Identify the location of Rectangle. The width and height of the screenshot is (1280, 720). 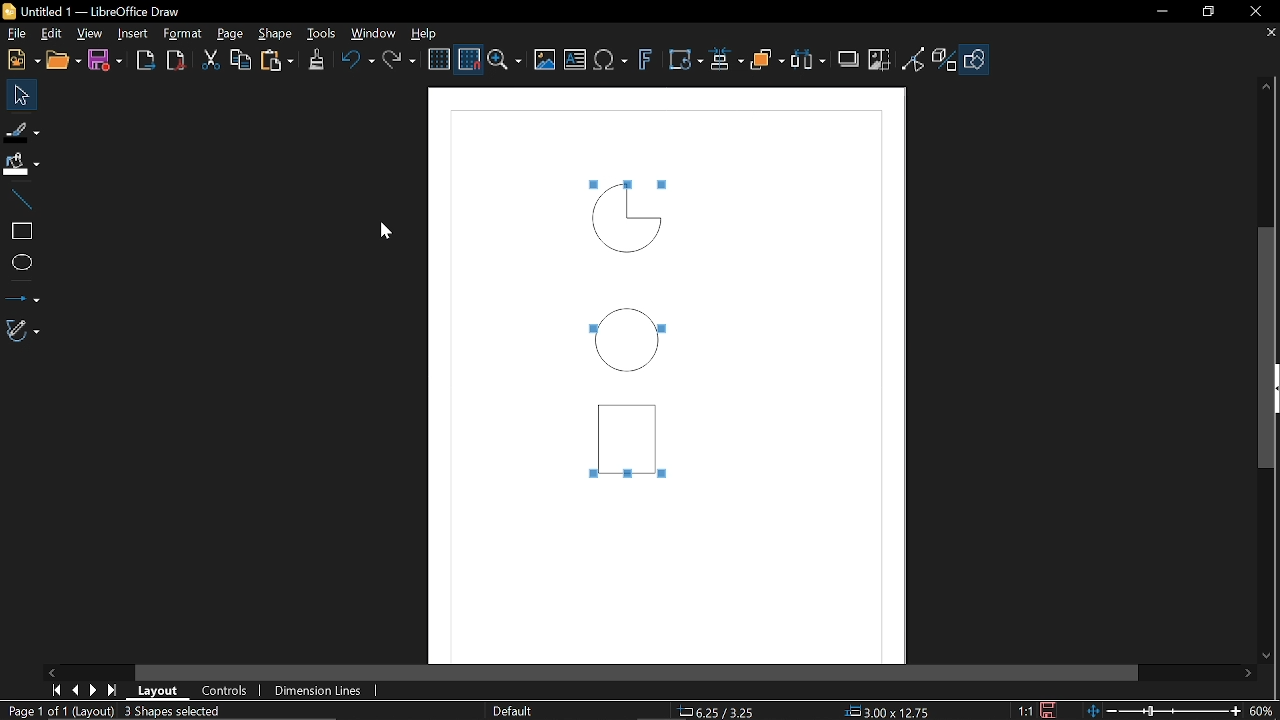
(18, 229).